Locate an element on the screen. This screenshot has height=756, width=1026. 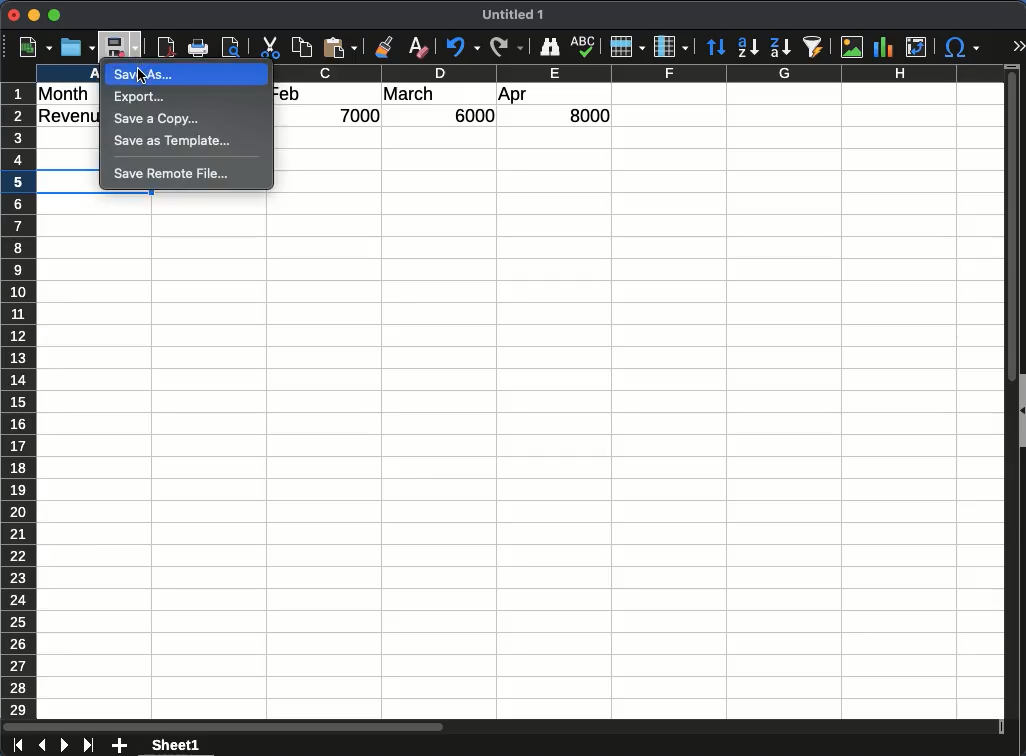
7000 is located at coordinates (362, 115).